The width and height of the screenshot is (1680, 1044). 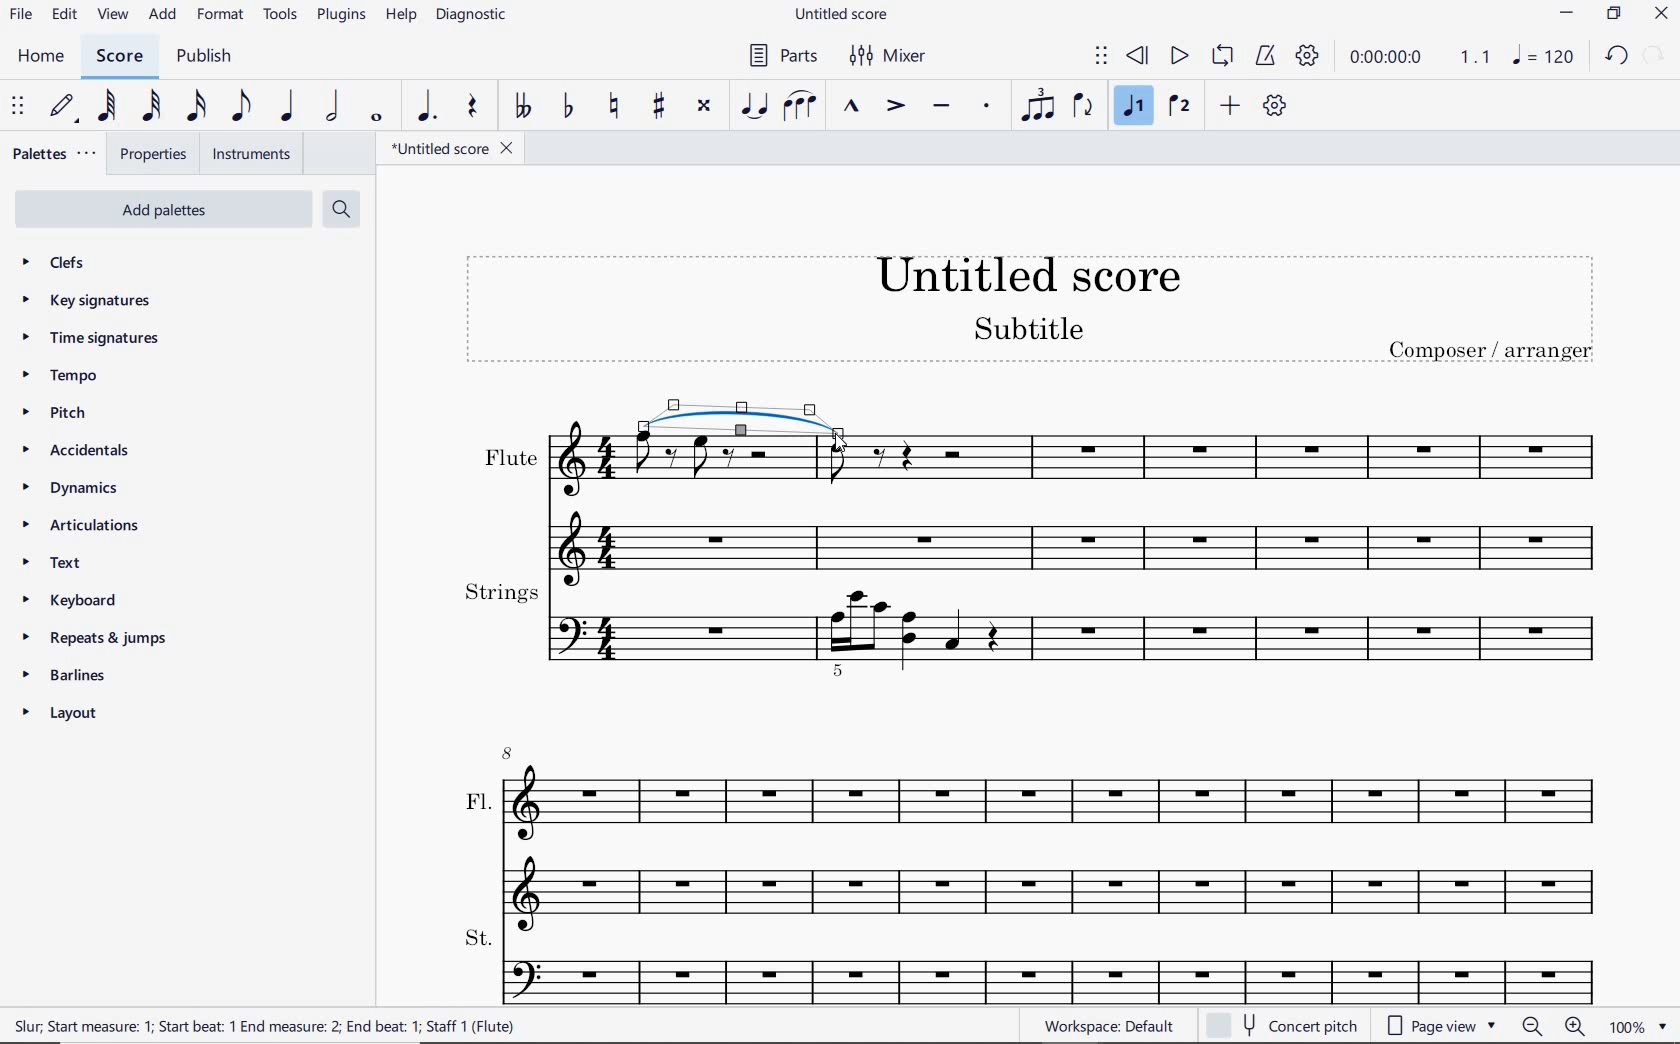 I want to click on file, so click(x=25, y=14).